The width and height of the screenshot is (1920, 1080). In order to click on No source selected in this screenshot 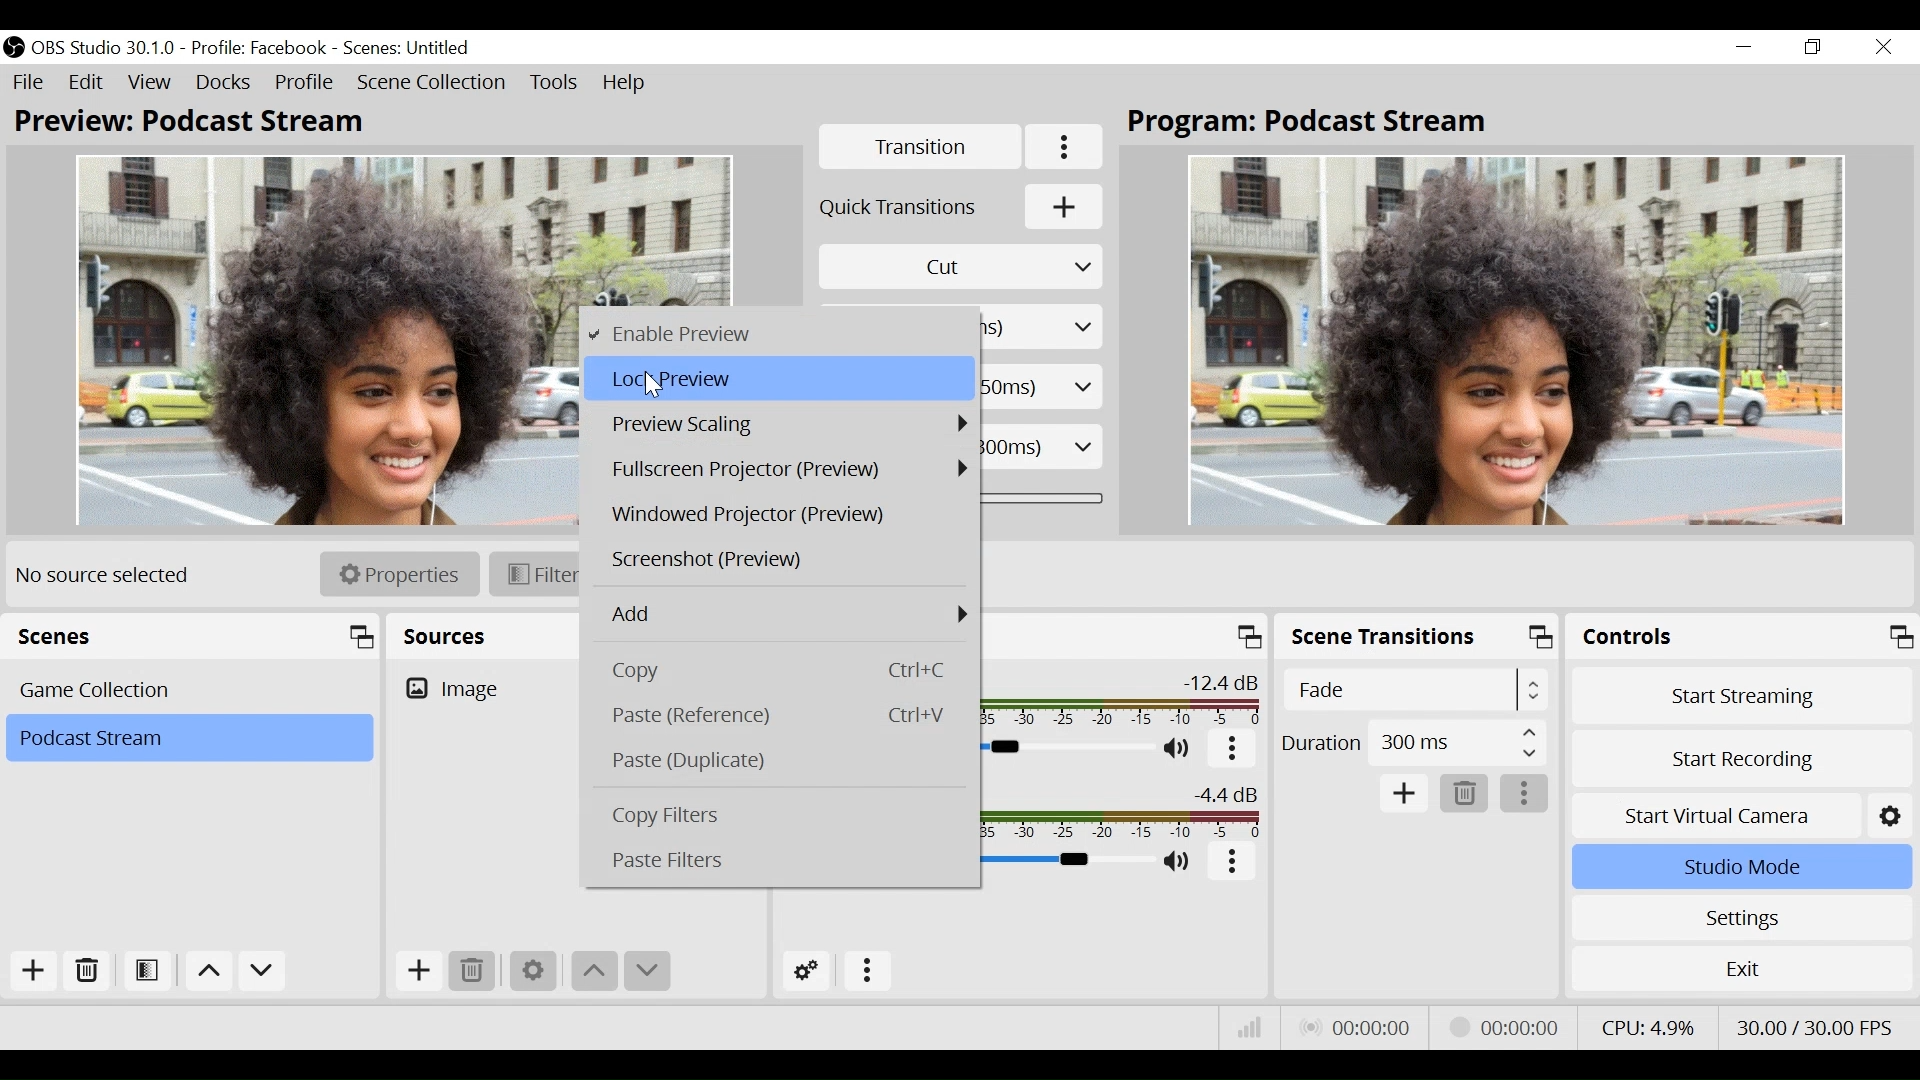, I will do `click(110, 575)`.